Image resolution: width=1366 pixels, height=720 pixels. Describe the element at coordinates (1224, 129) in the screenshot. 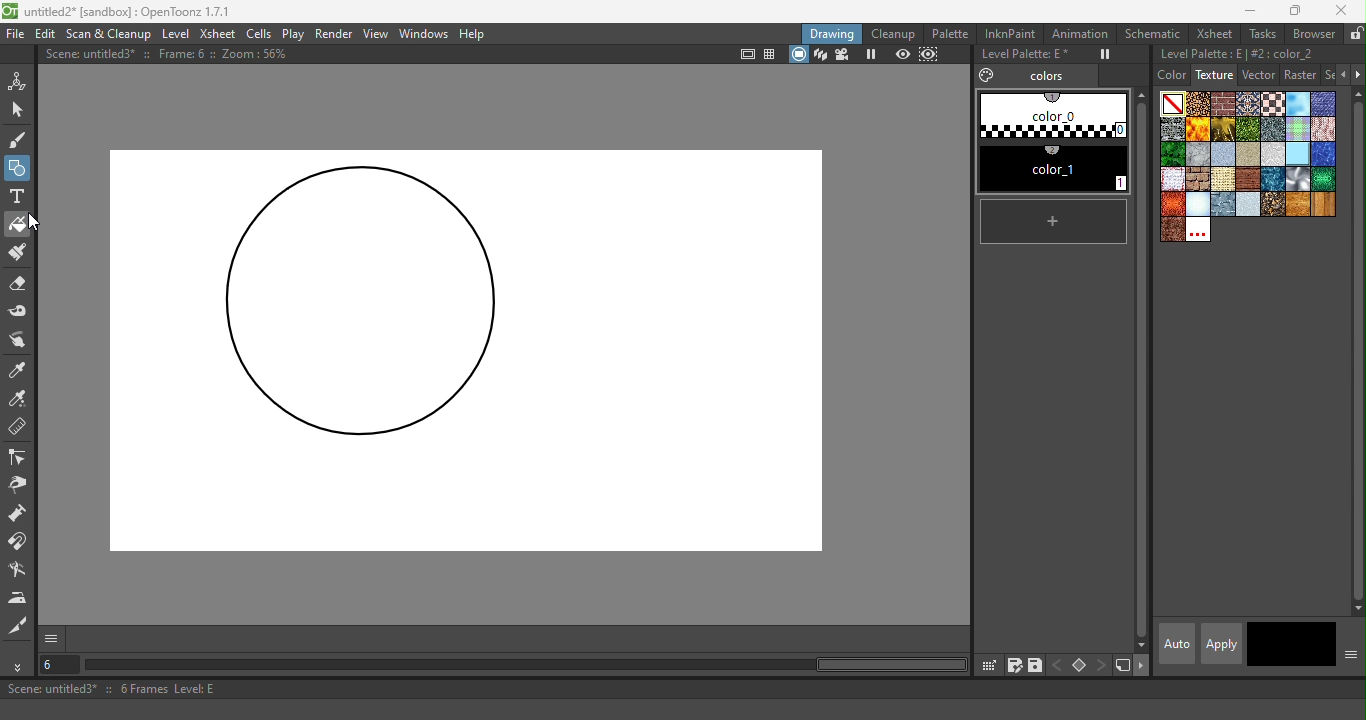

I see `Gold.bmp` at that location.